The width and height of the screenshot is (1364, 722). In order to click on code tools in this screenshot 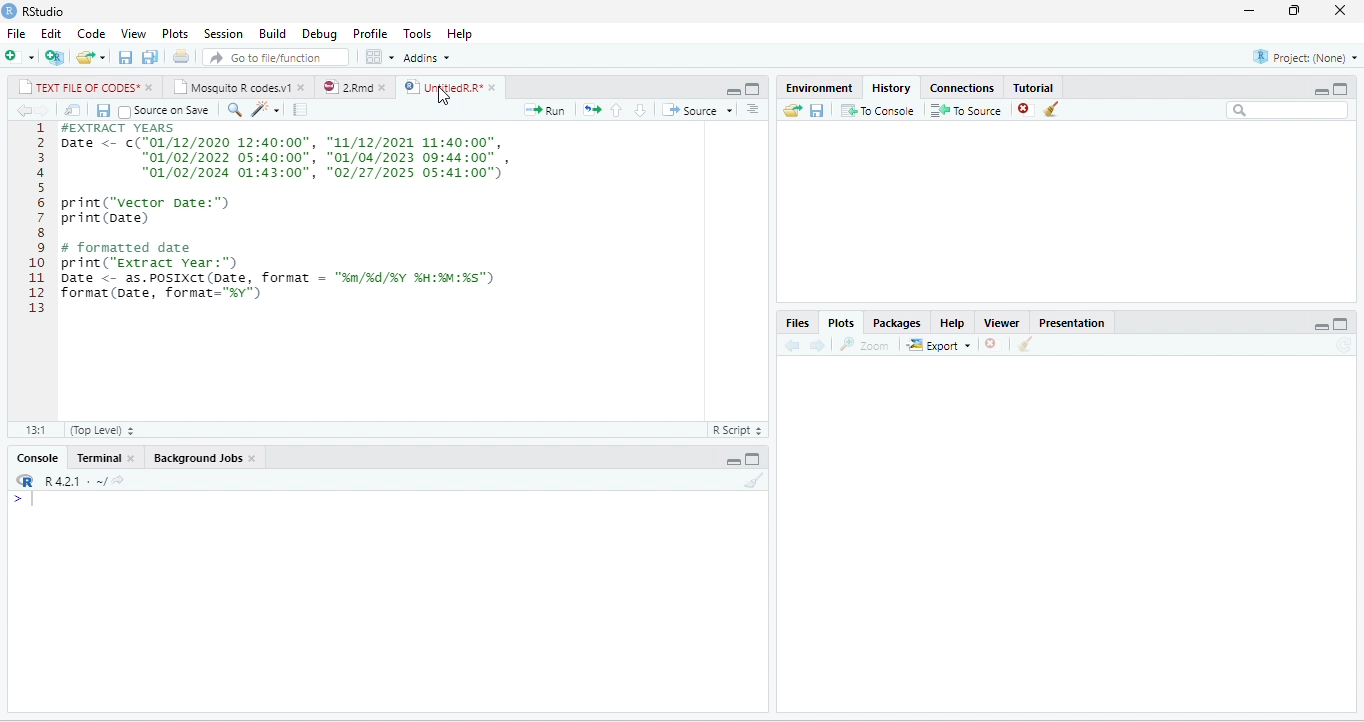, I will do `click(265, 109)`.